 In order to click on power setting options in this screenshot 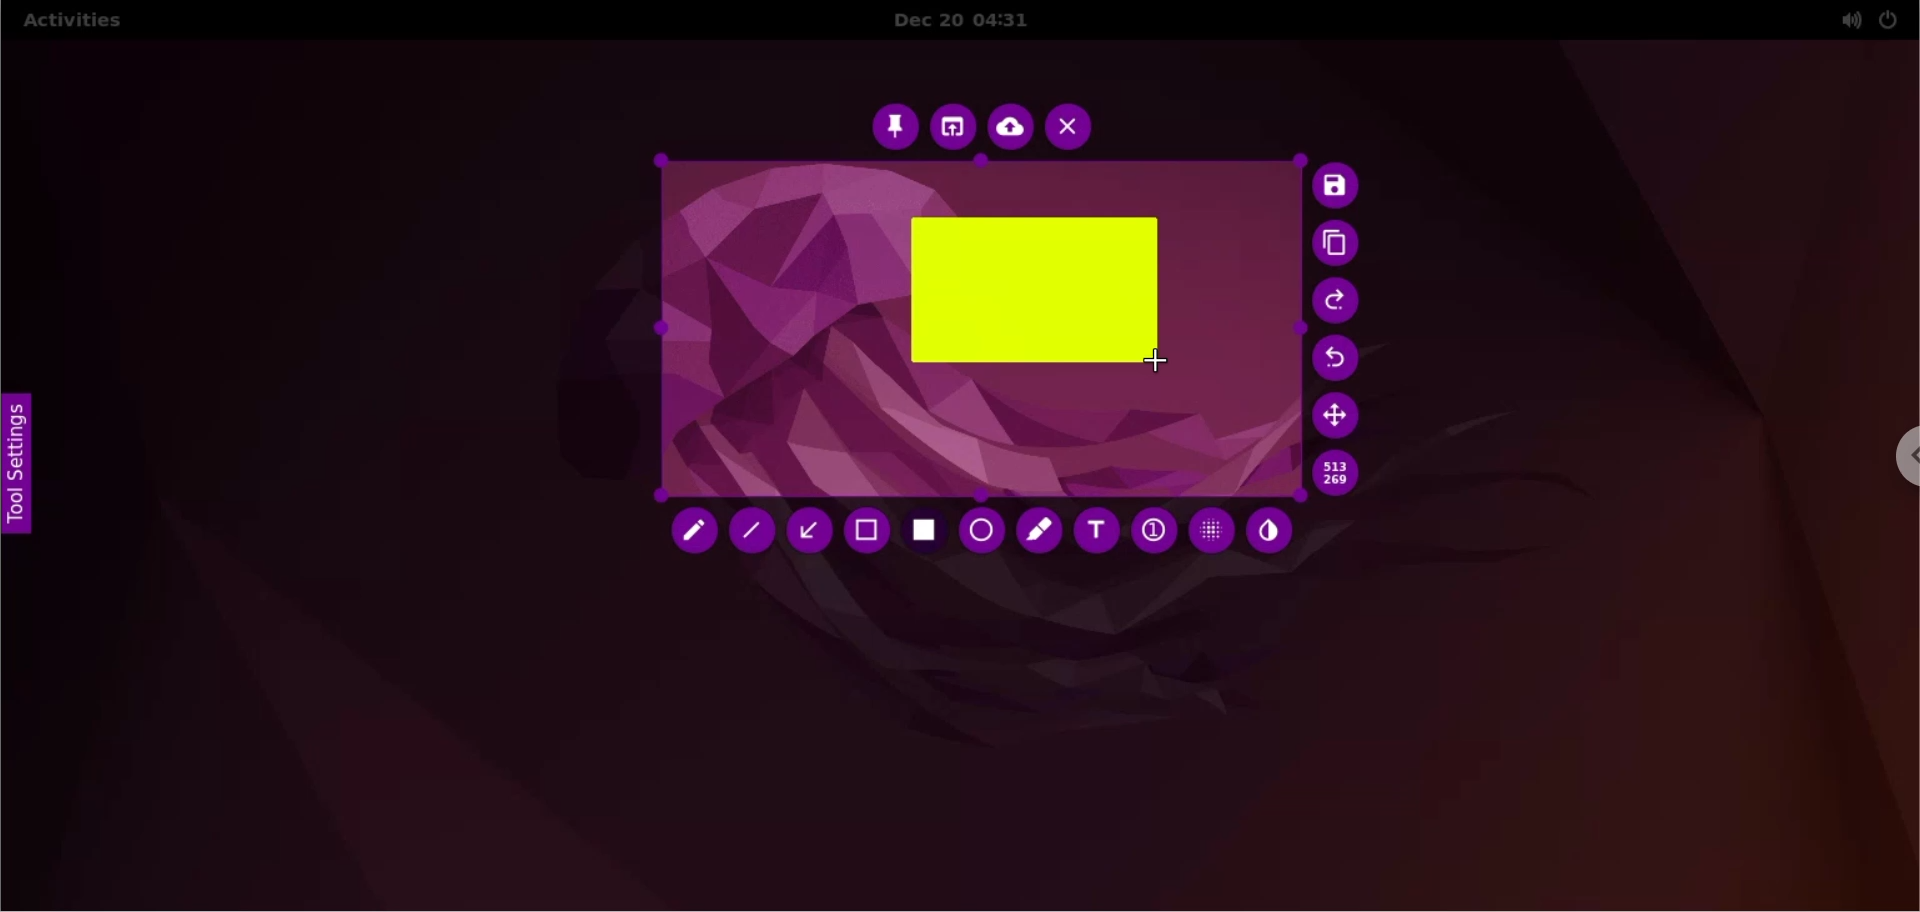, I will do `click(1896, 18)`.